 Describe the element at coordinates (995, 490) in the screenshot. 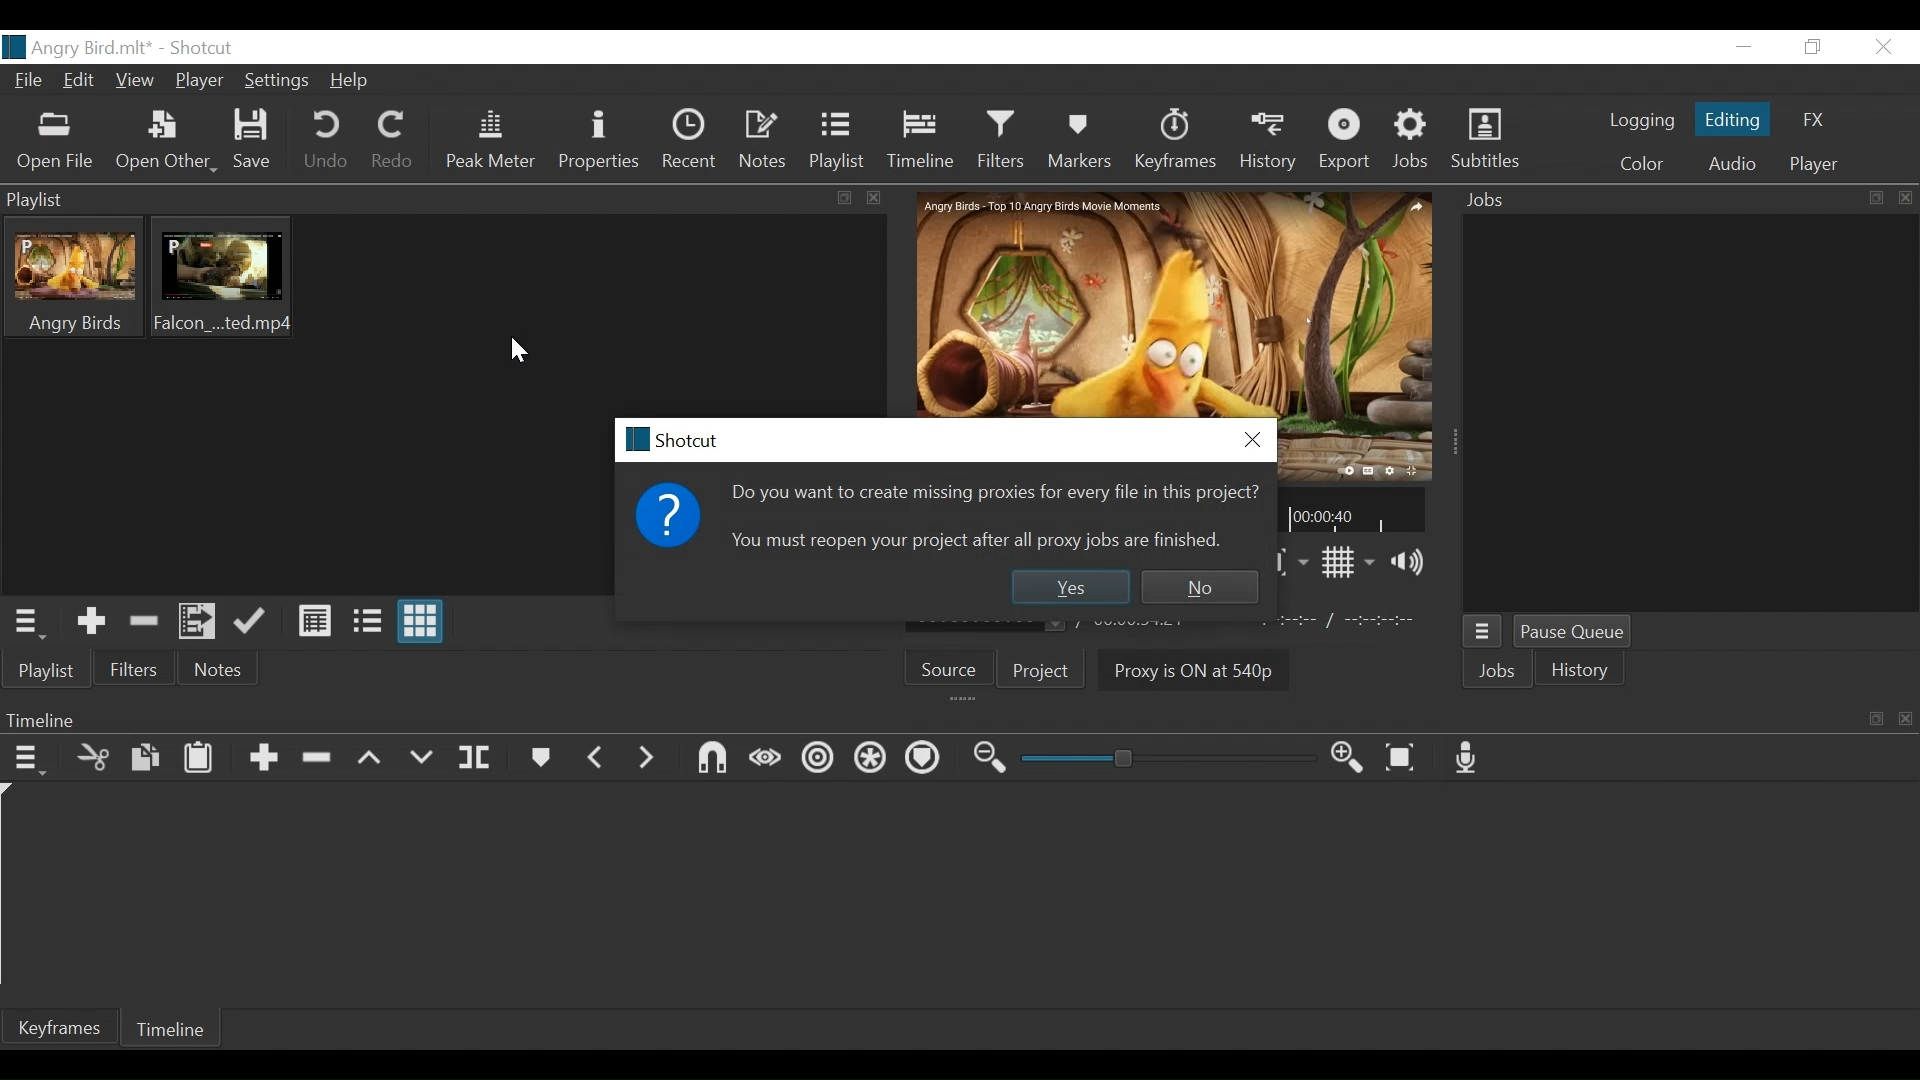

I see `Do you want to create missing proxies for every file in this project?` at that location.